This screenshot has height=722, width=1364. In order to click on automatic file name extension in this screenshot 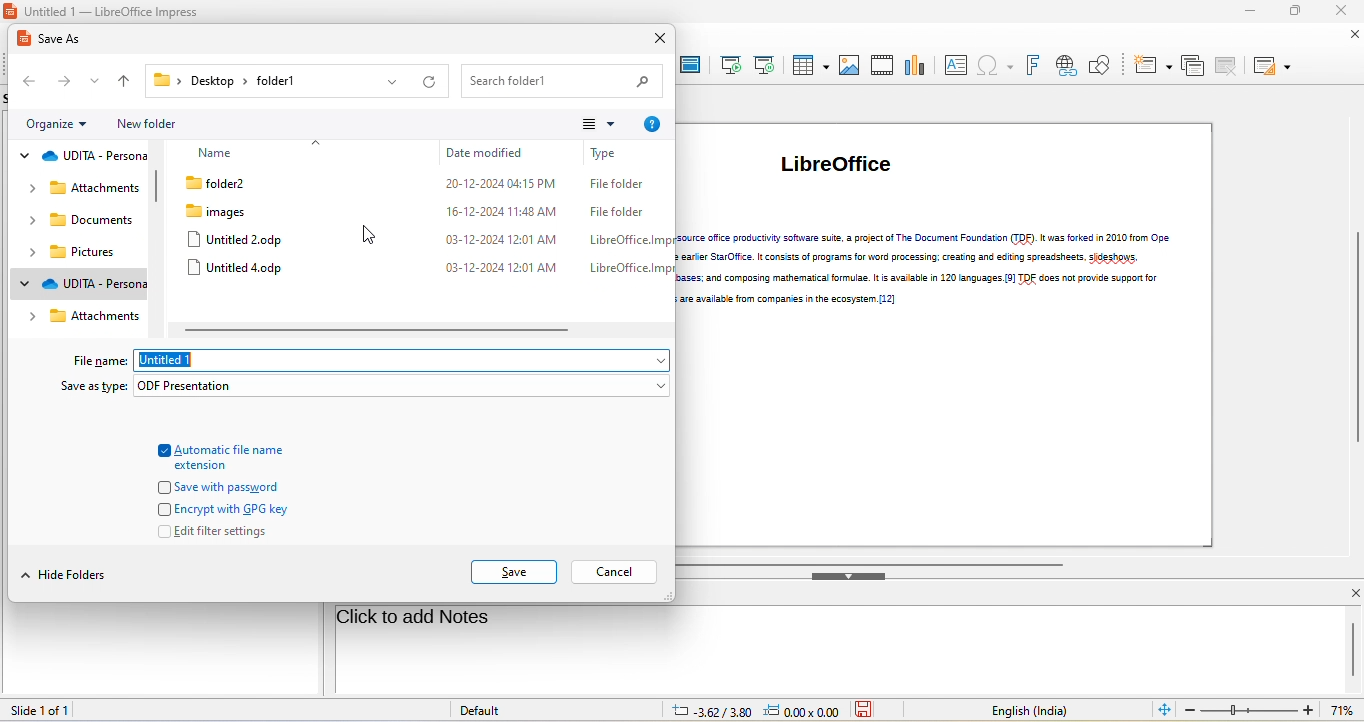, I will do `click(223, 453)`.